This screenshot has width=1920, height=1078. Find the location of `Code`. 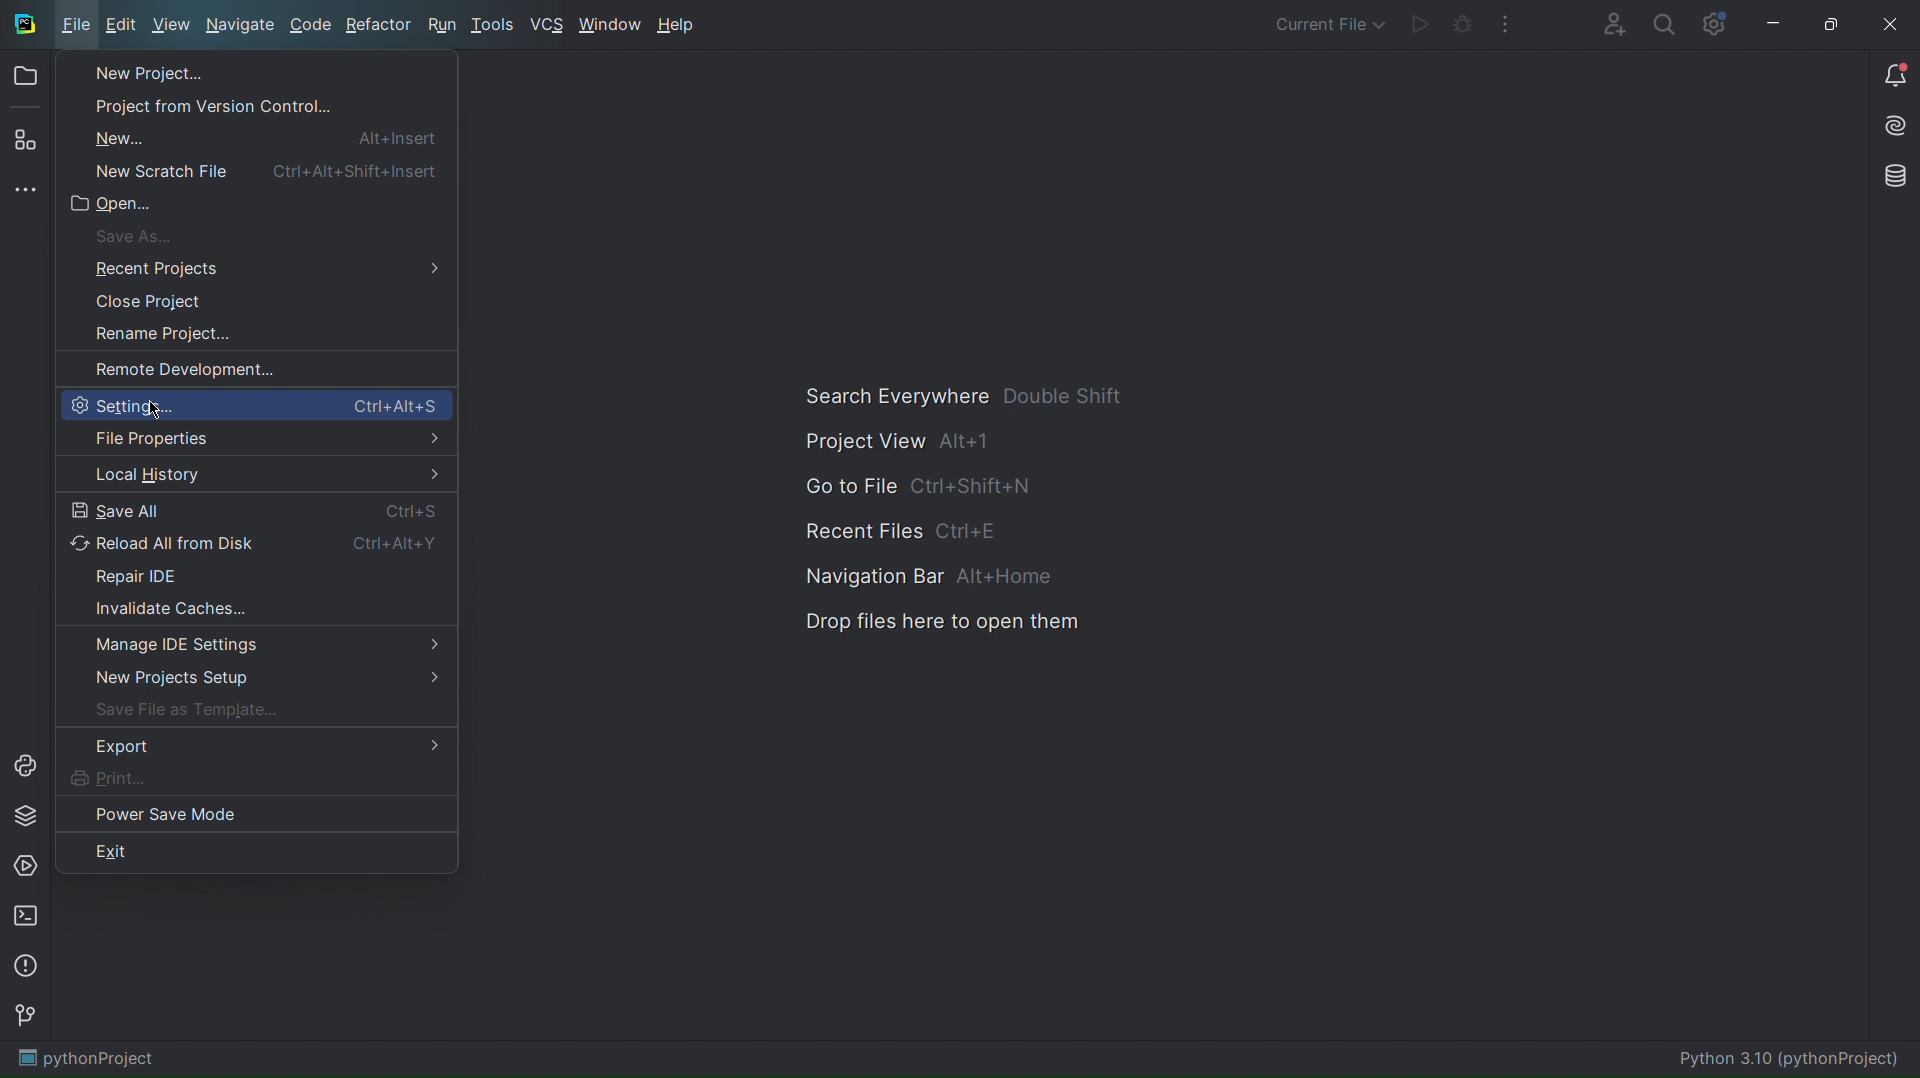

Code is located at coordinates (311, 28).